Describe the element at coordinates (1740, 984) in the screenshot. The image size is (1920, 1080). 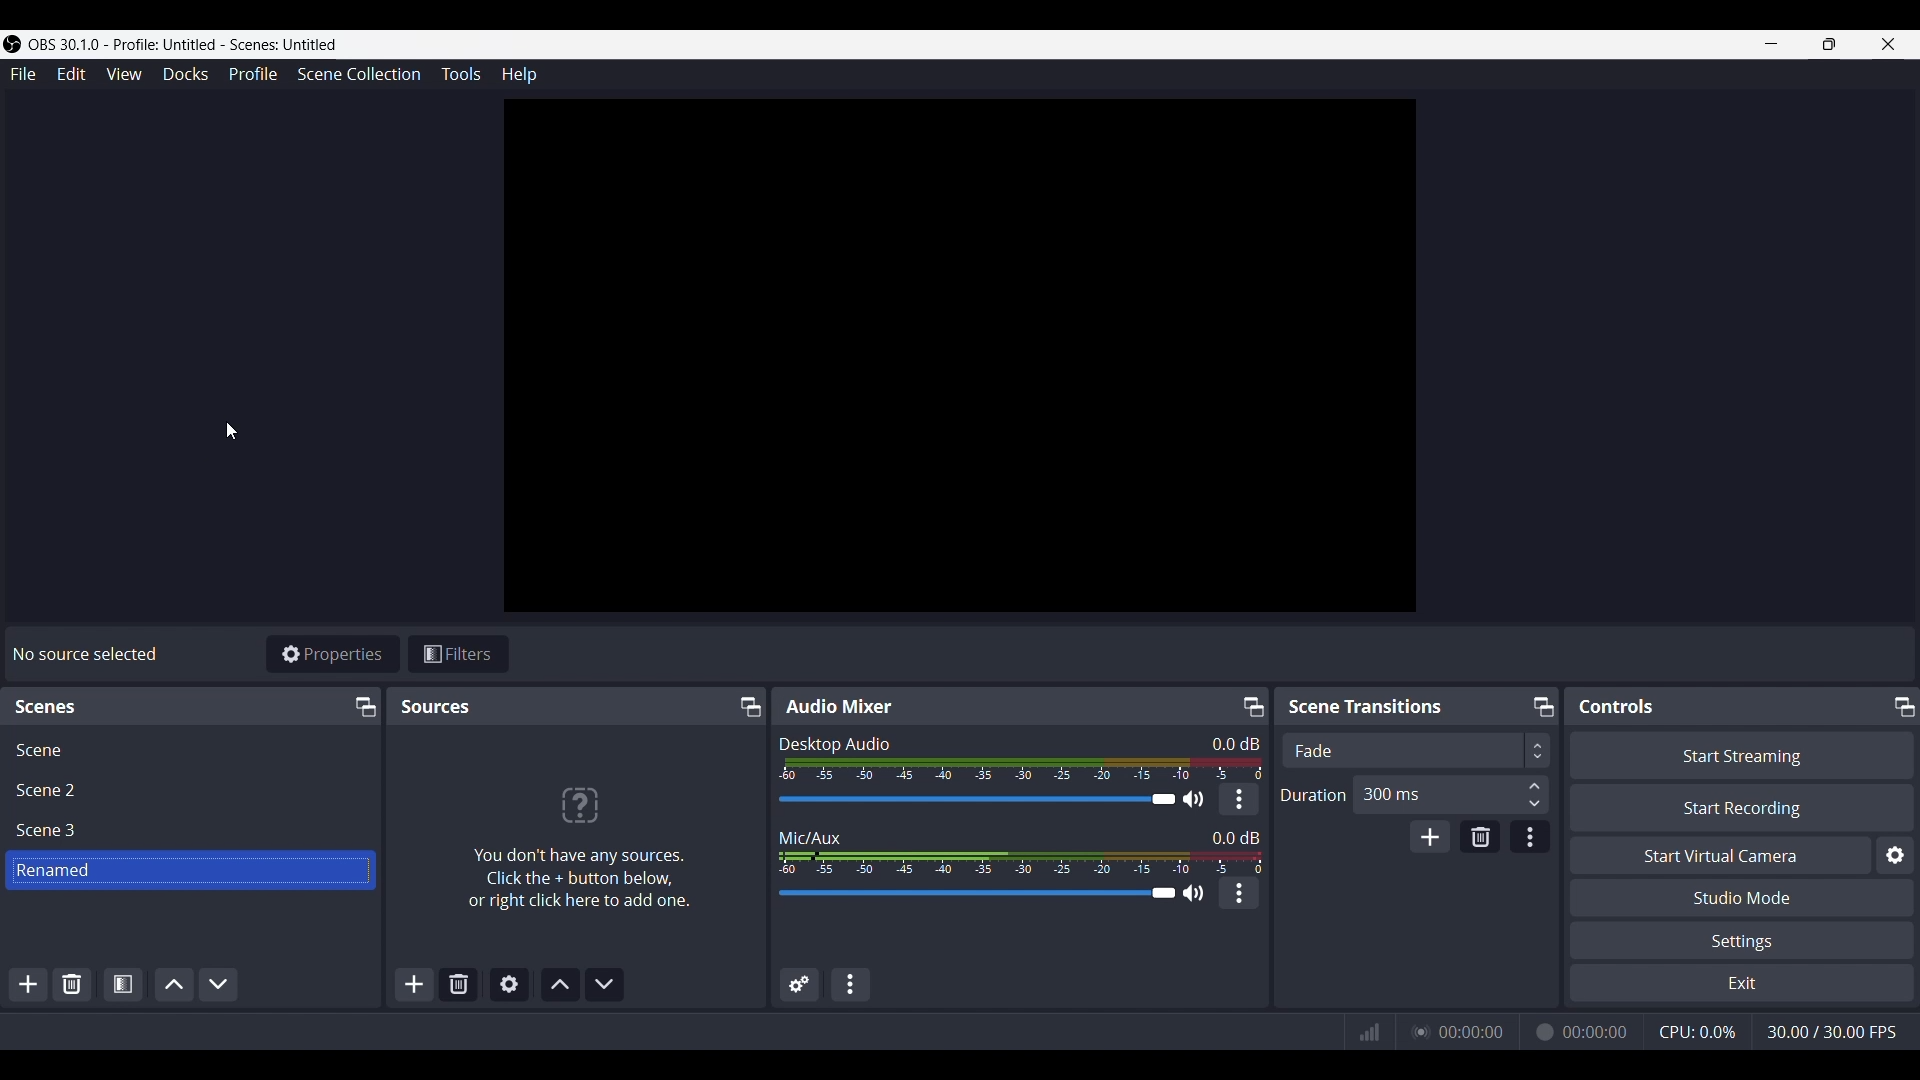
I see `Exit` at that location.